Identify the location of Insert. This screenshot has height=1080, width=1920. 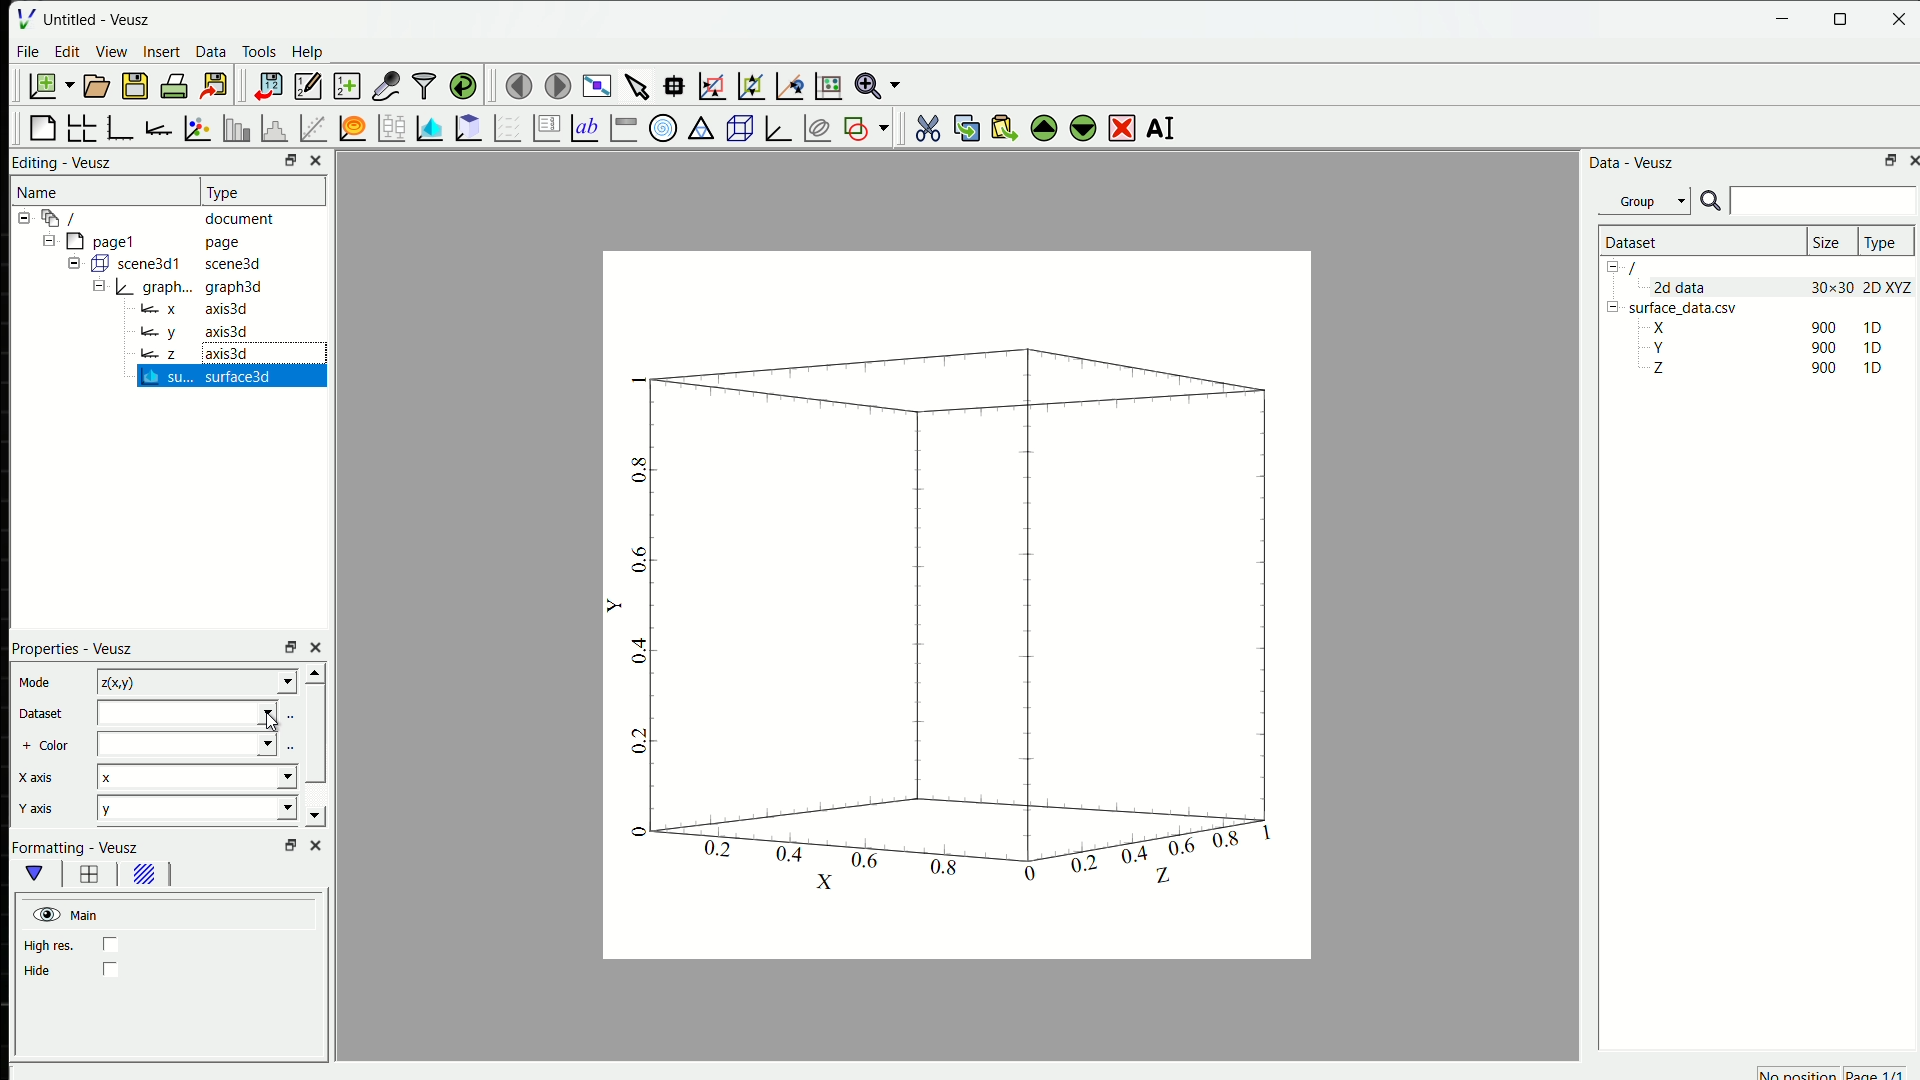
(165, 52).